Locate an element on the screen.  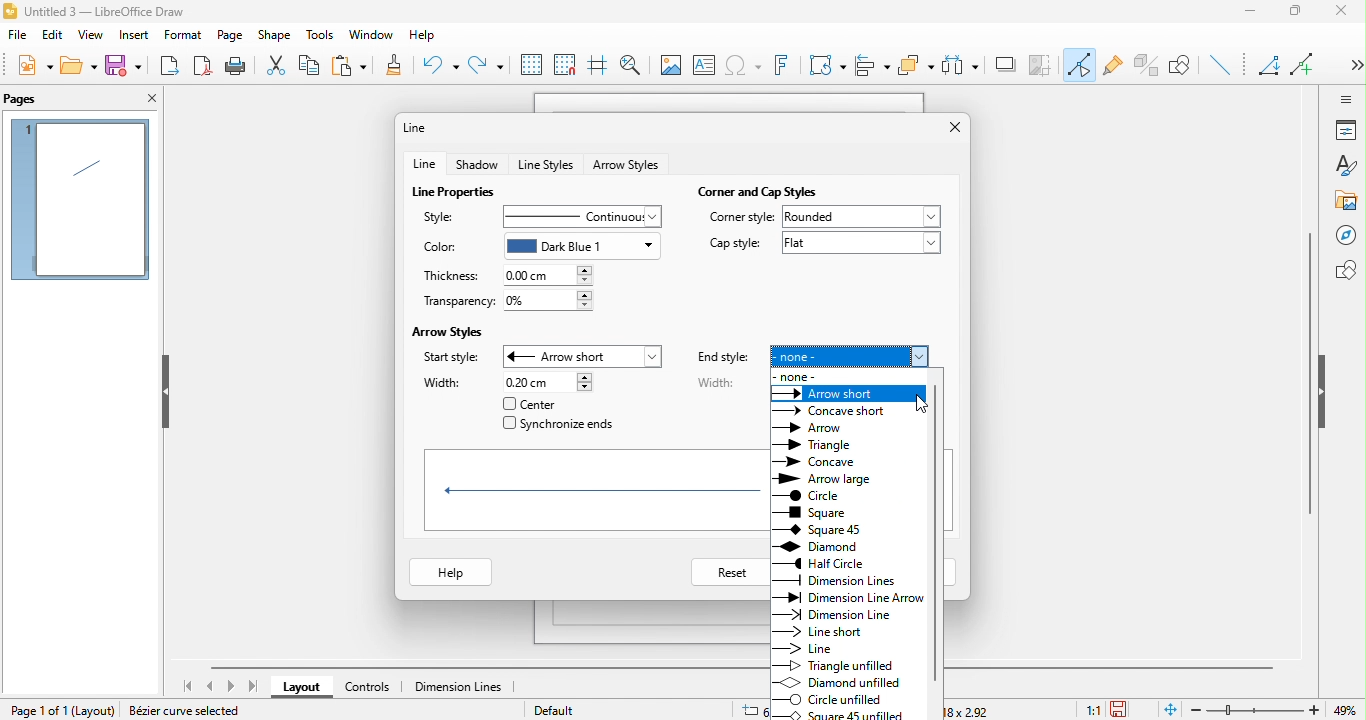
close is located at coordinates (1347, 15).